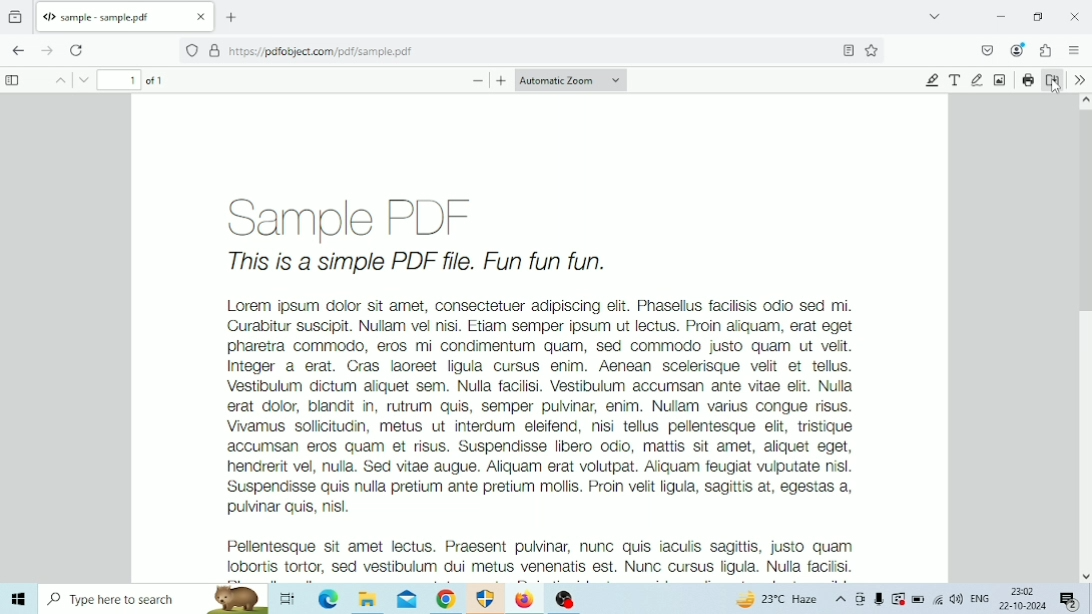 Image resolution: width=1092 pixels, height=614 pixels. I want to click on Vertical scrollbar, so click(1085, 212).